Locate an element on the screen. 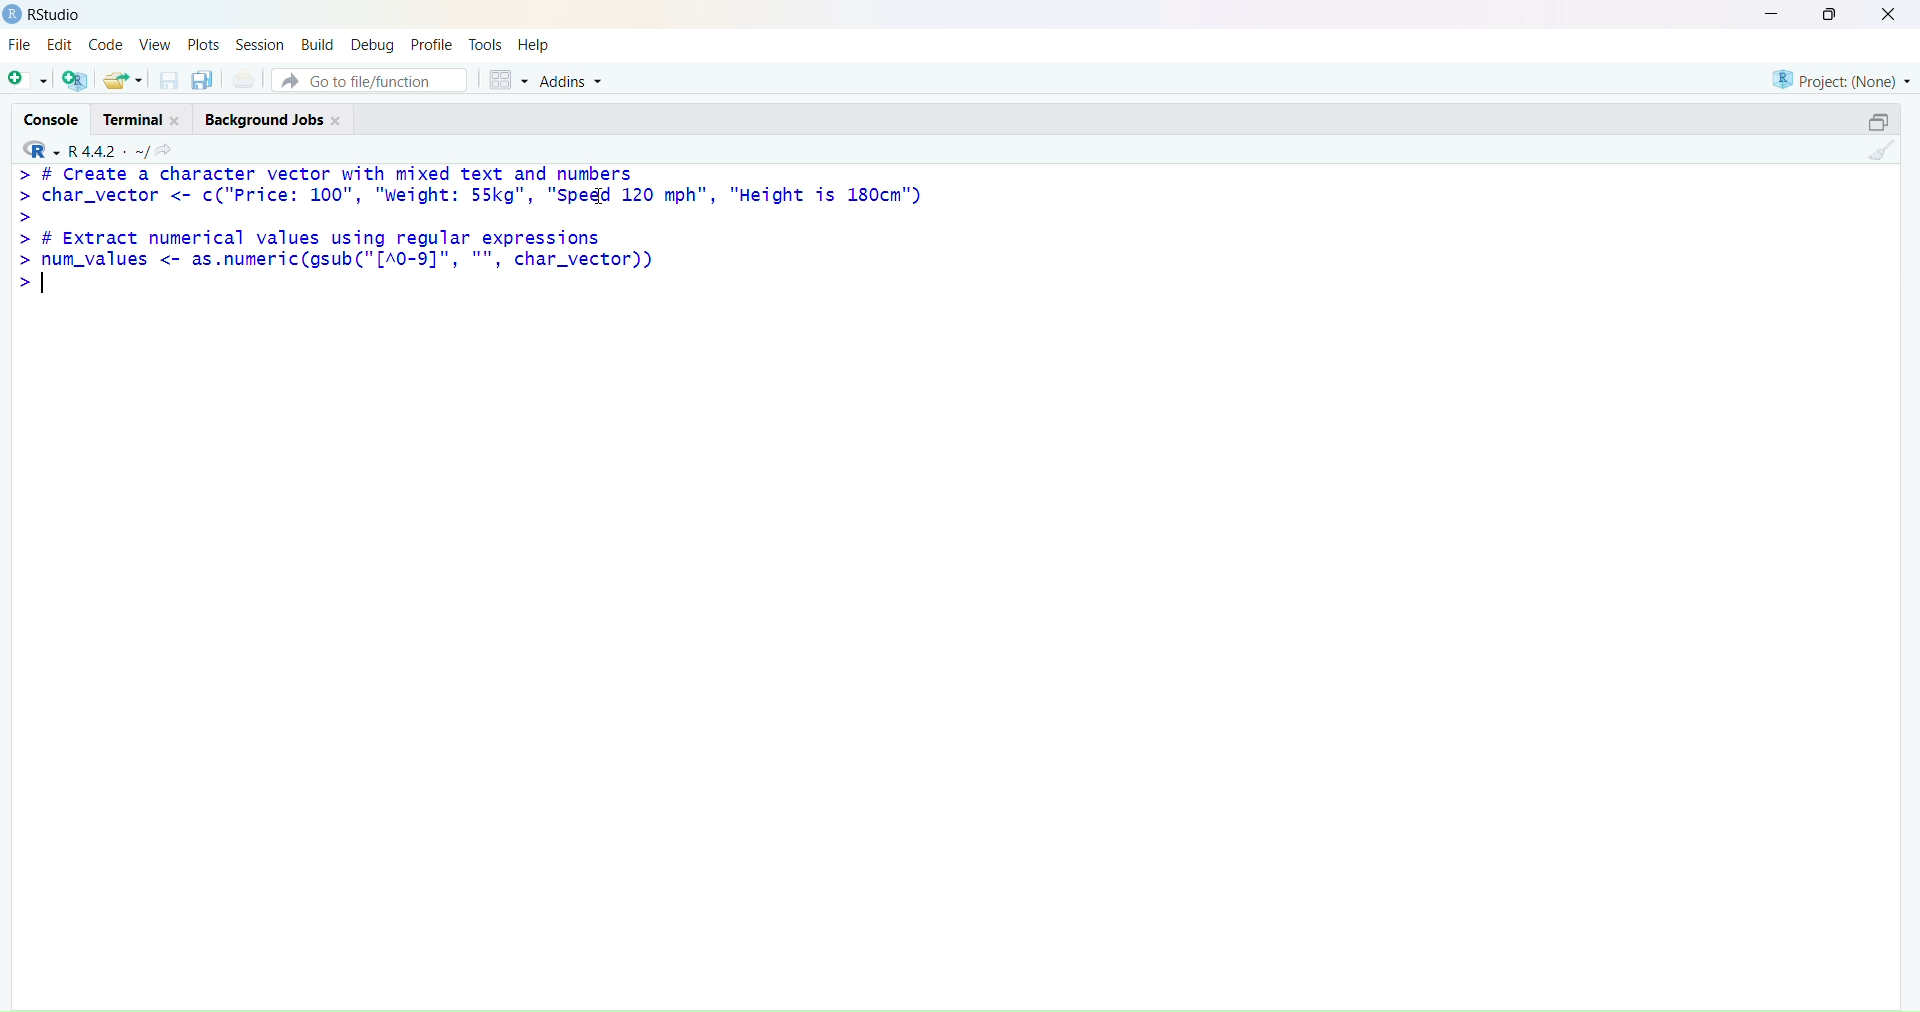  tools is located at coordinates (486, 45).